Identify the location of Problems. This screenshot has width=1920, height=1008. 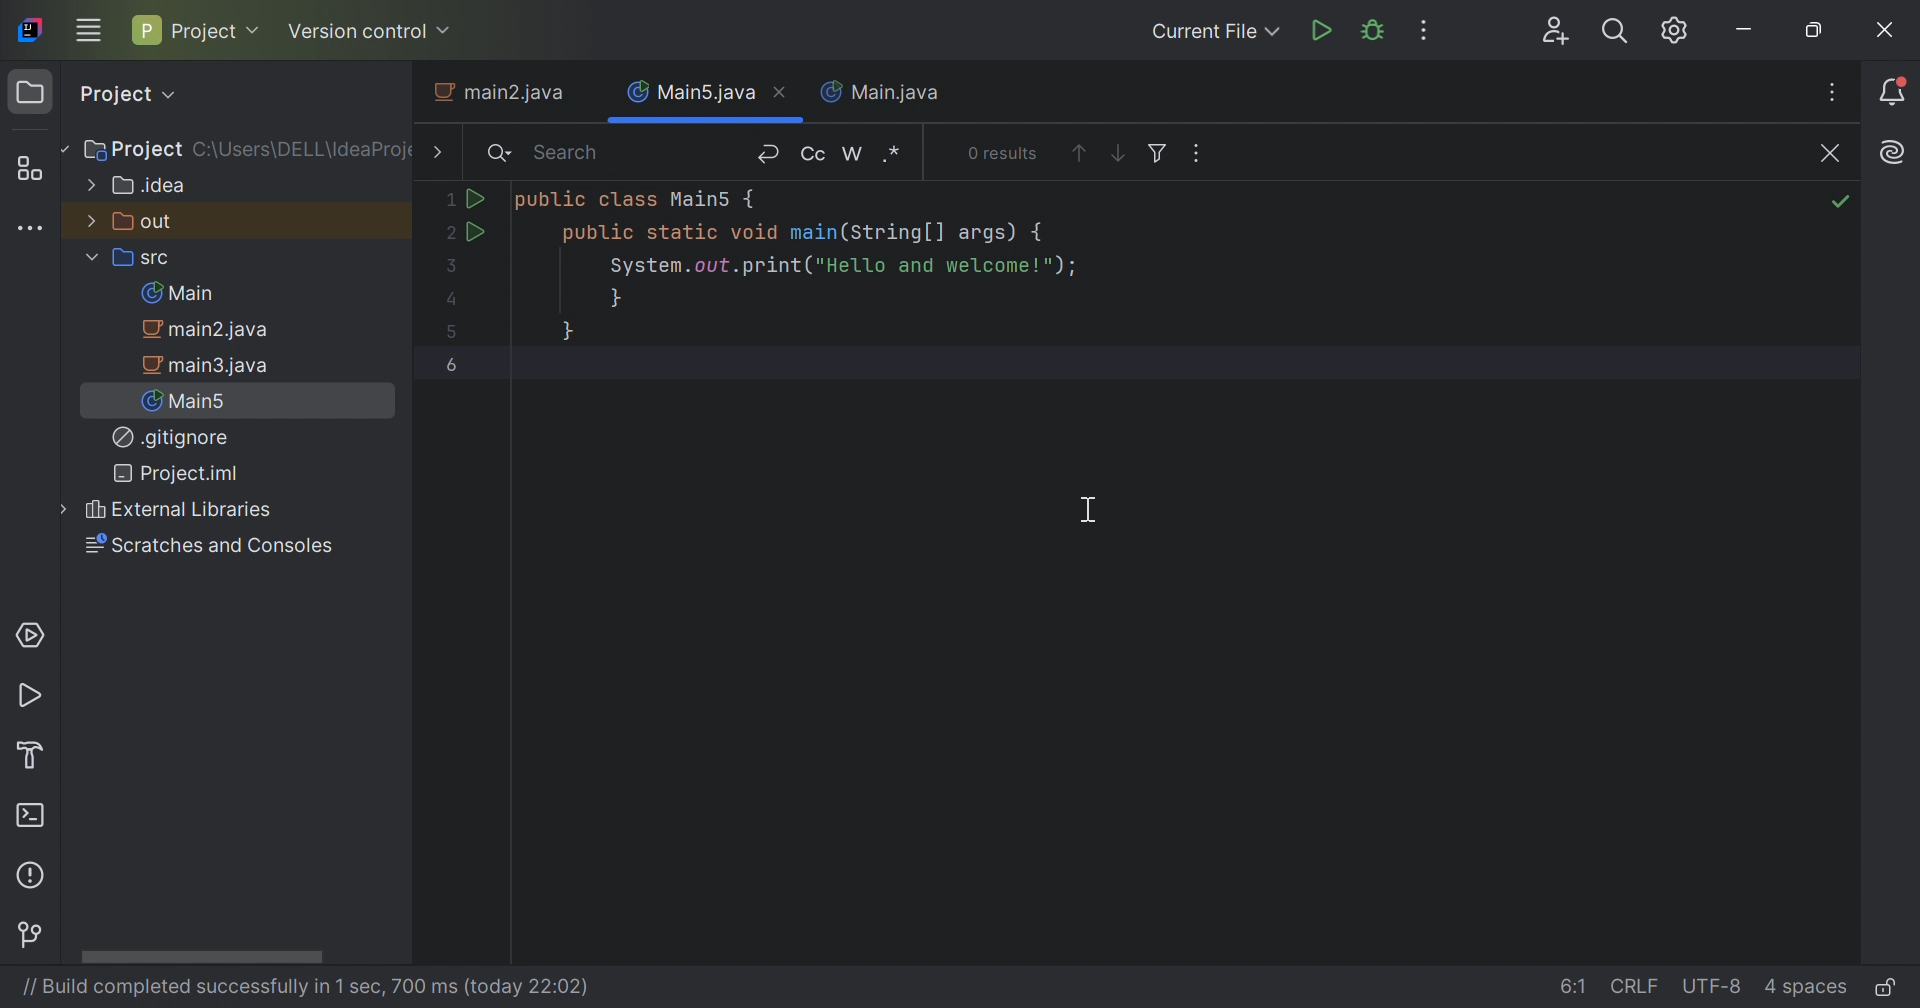
(34, 873).